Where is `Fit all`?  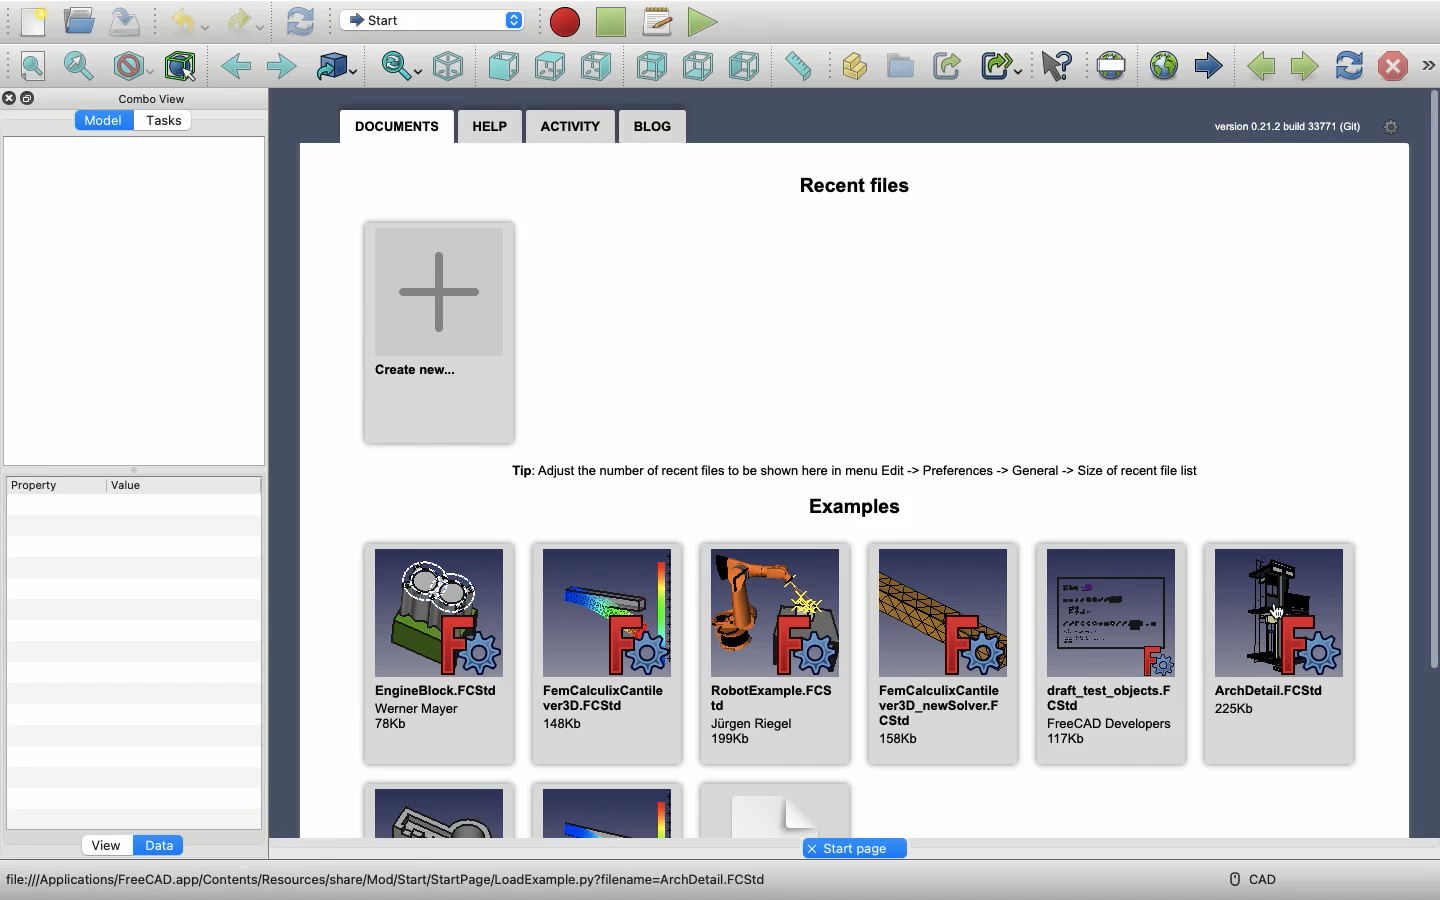
Fit all is located at coordinates (36, 66).